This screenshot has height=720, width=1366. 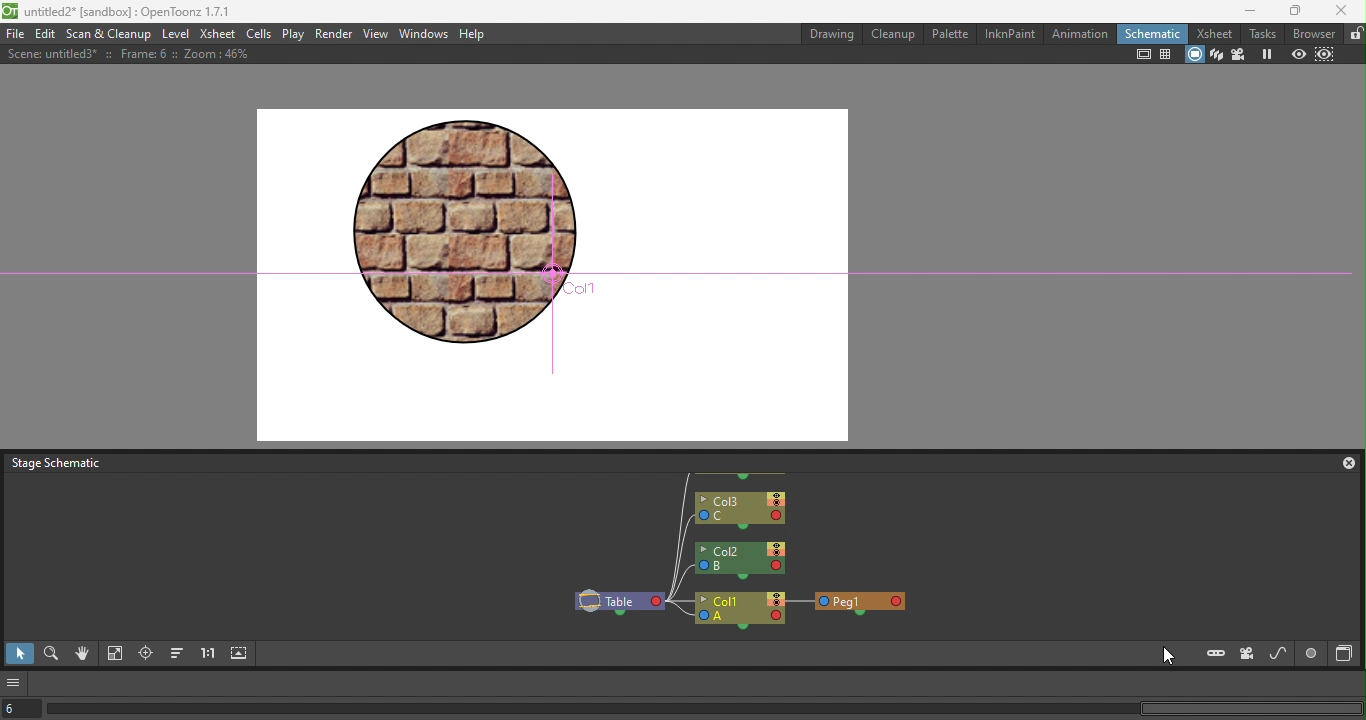 What do you see at coordinates (1217, 33) in the screenshot?
I see `Xsheet` at bounding box center [1217, 33].